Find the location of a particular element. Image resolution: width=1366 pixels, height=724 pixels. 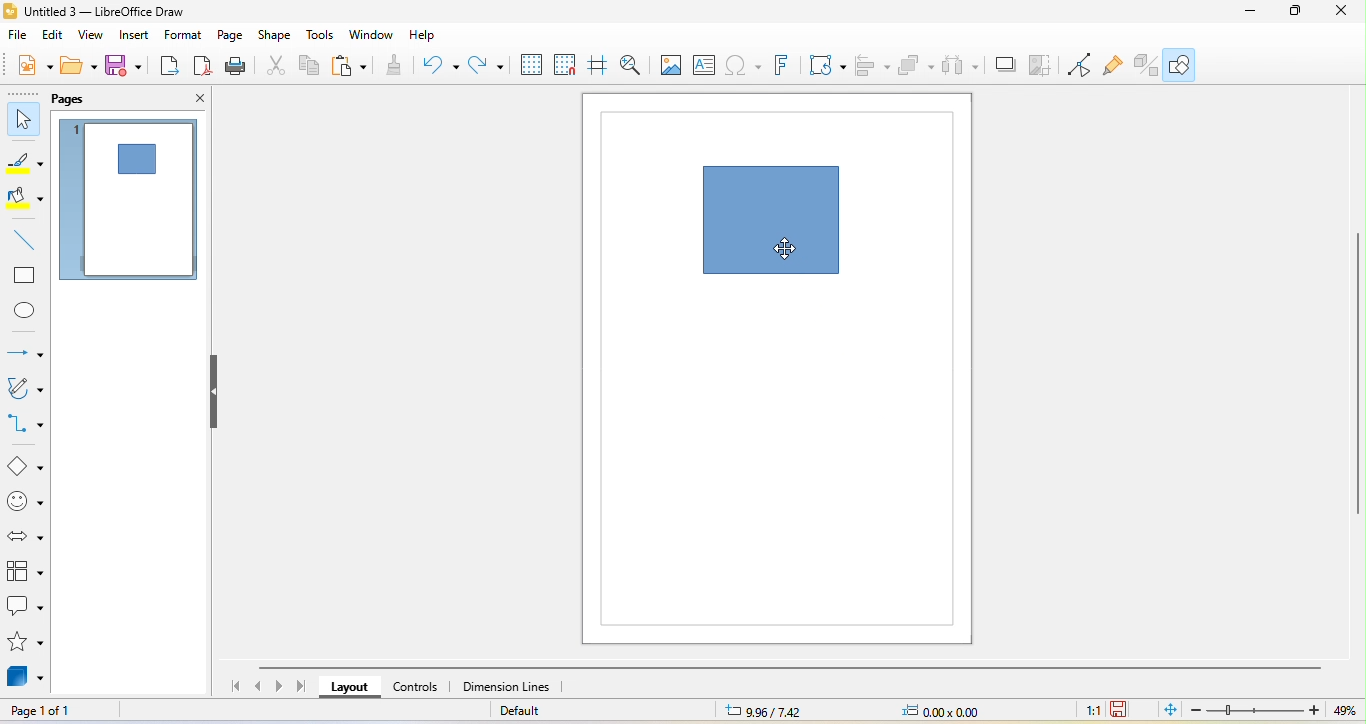

dimension lines is located at coordinates (517, 687).